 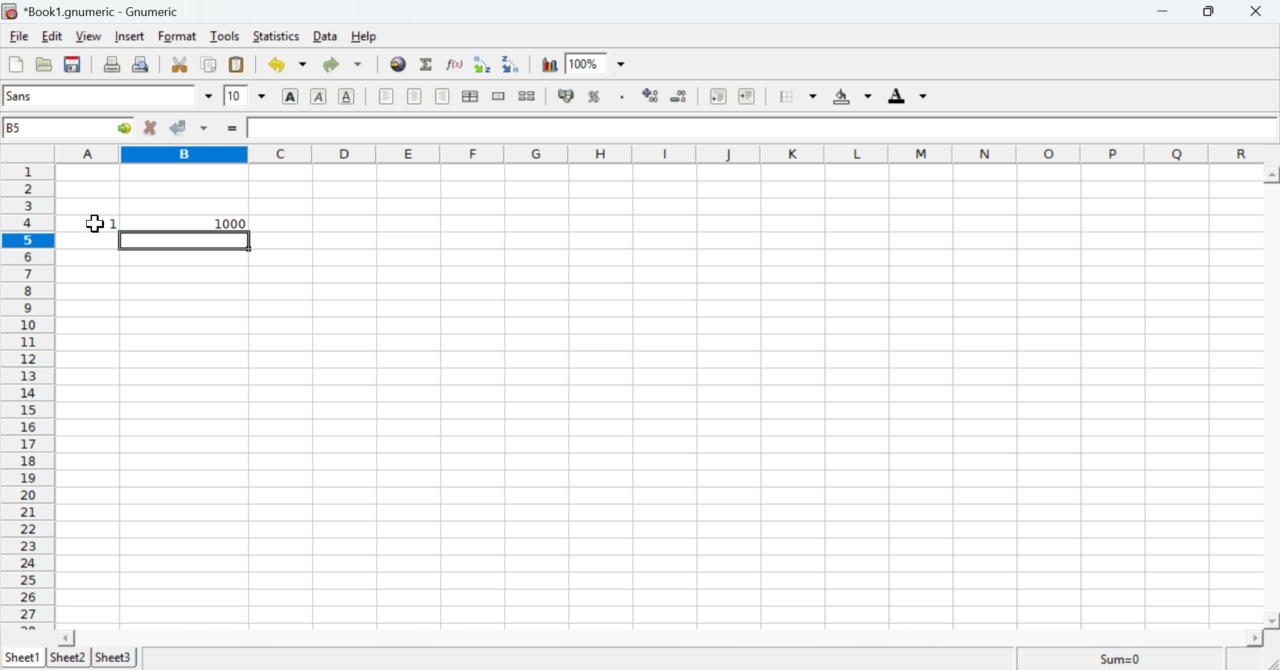 I want to click on Format the selection as percentage., so click(x=597, y=97).